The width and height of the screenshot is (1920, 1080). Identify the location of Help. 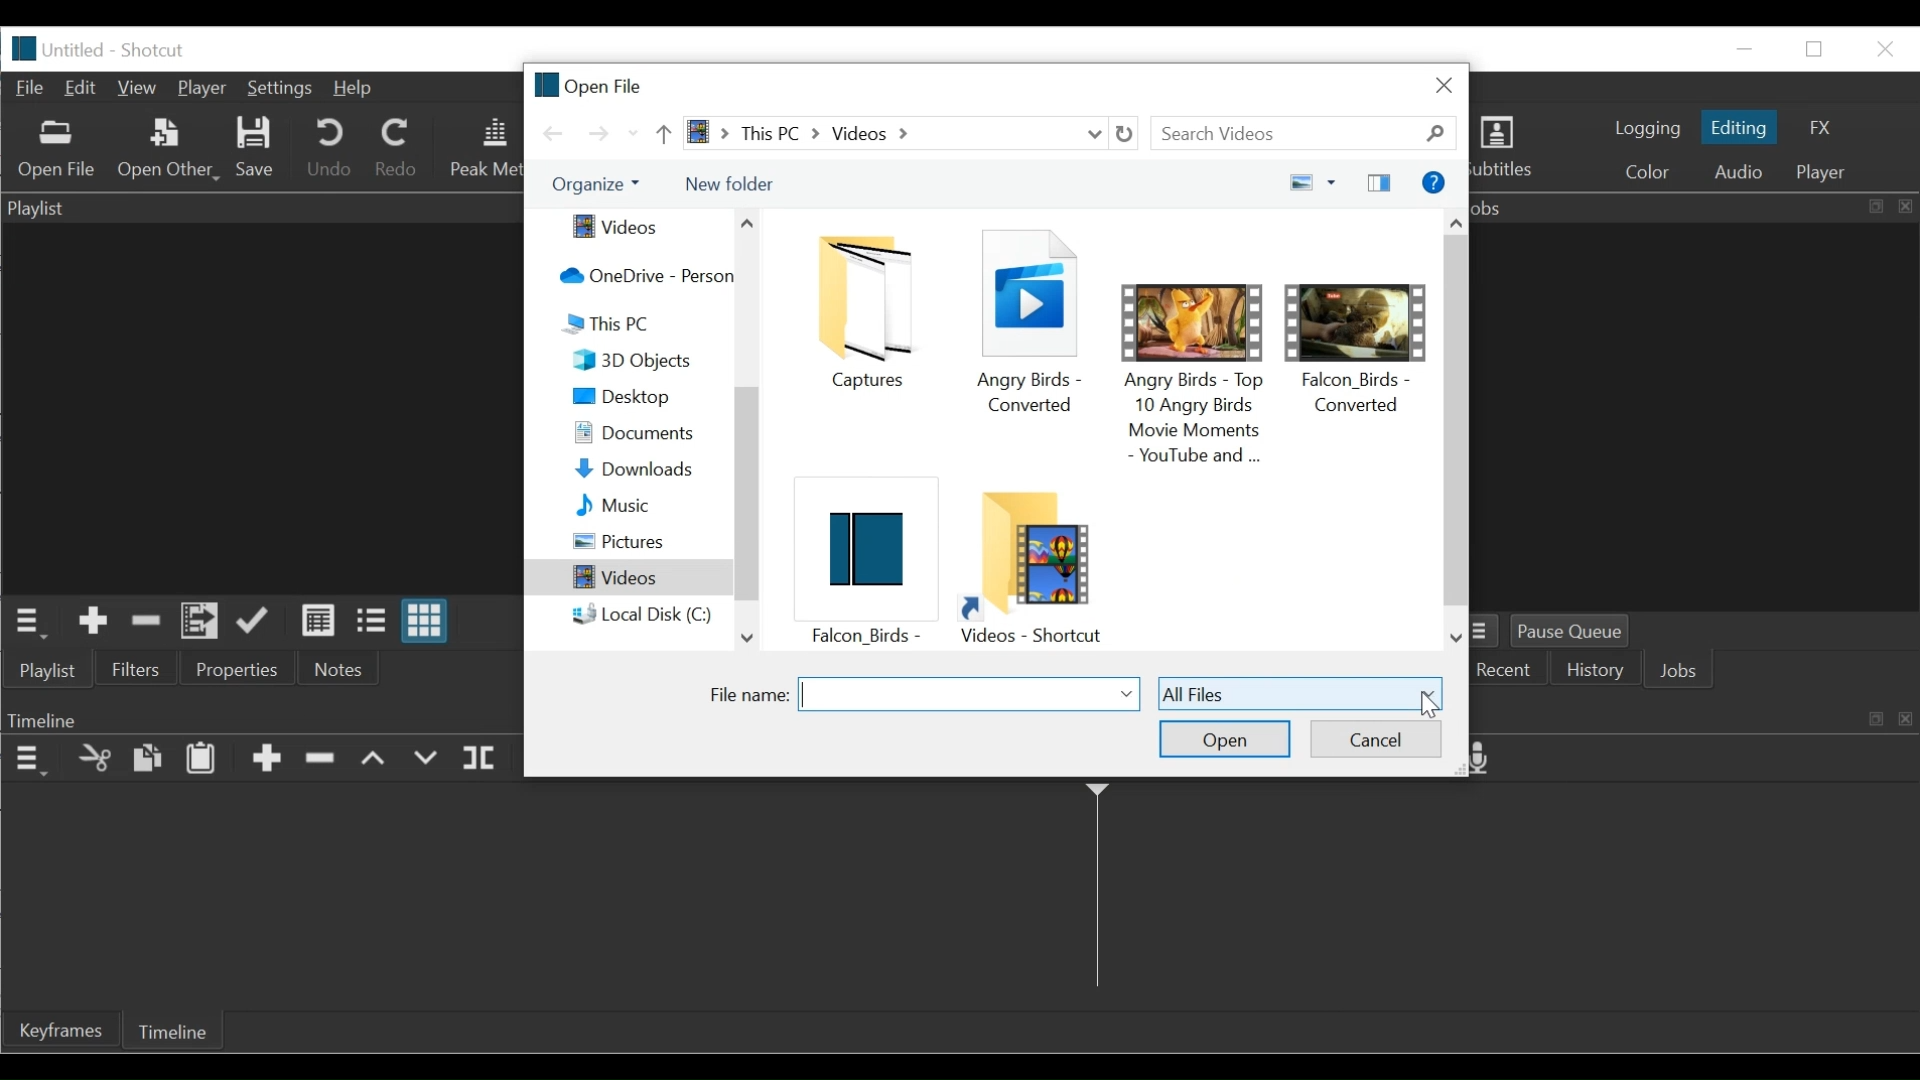
(352, 90).